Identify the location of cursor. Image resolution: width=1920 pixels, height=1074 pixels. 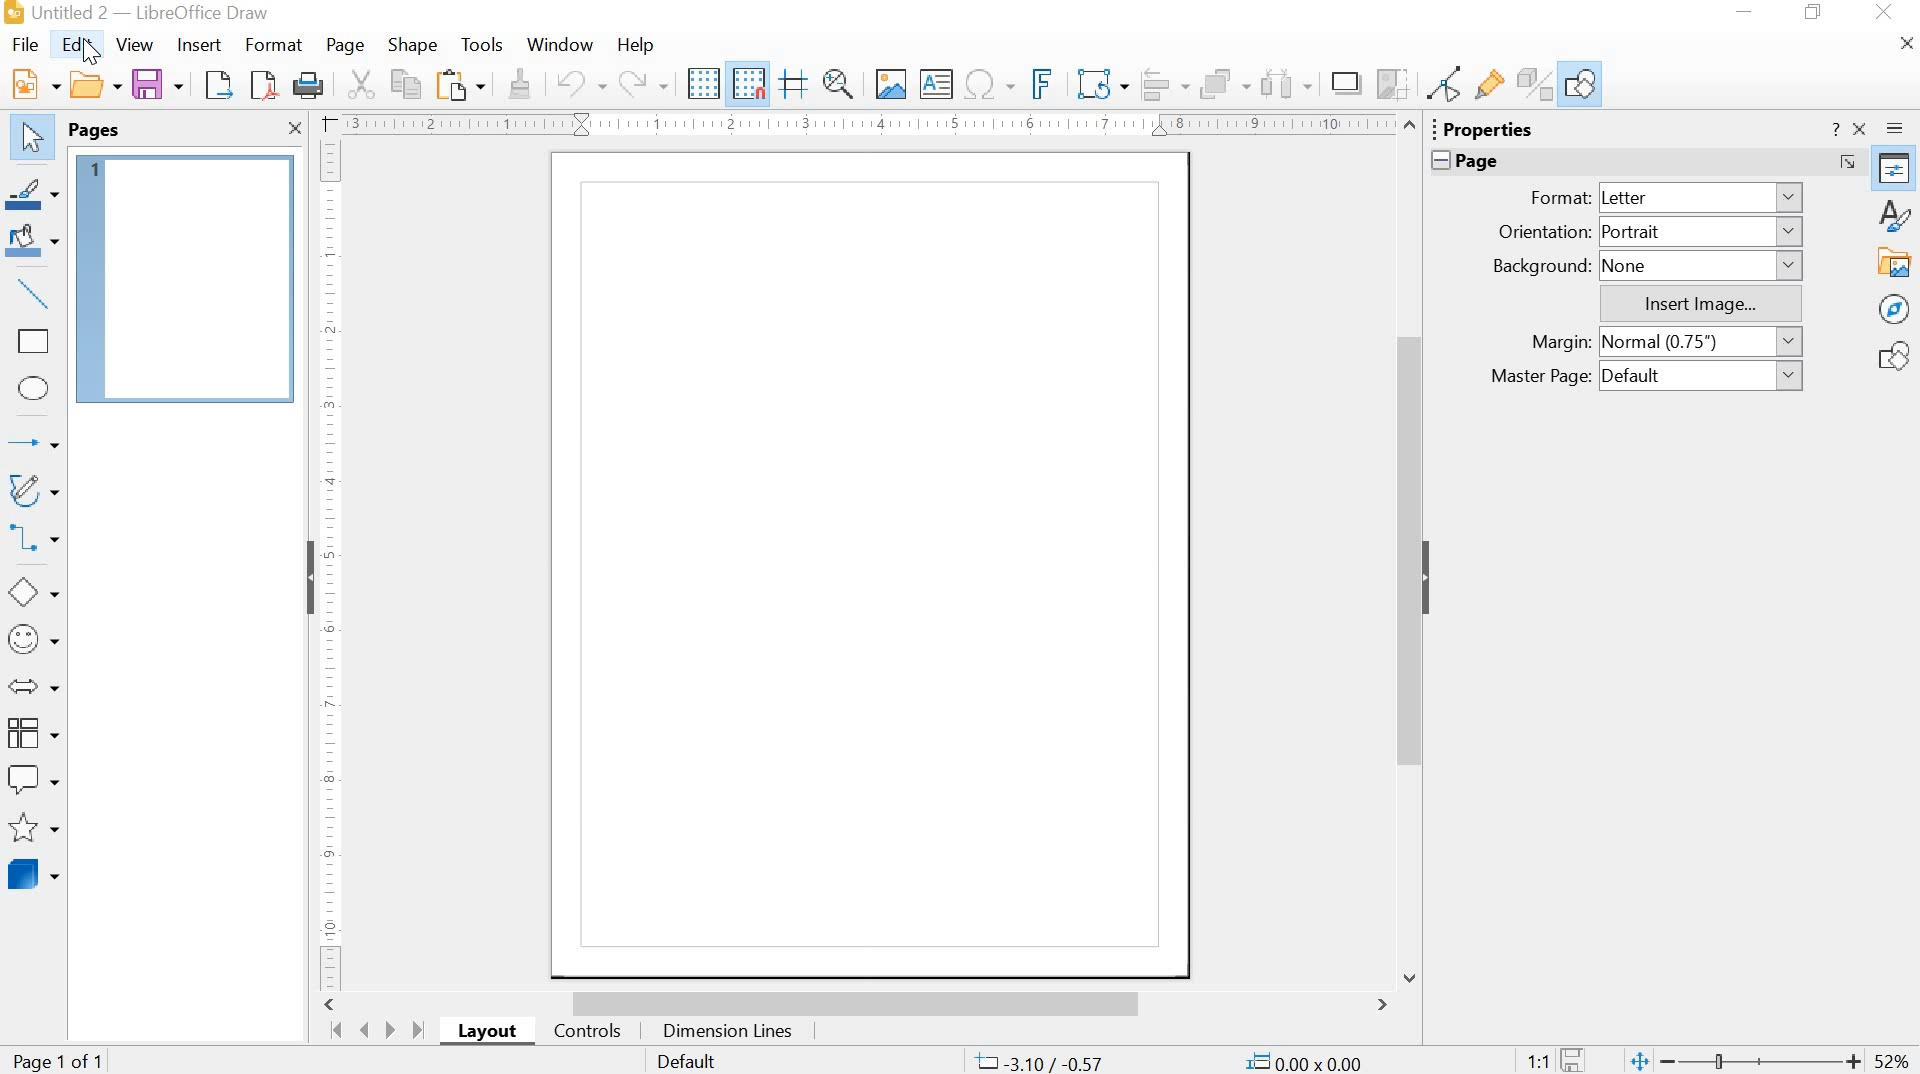
(86, 51).